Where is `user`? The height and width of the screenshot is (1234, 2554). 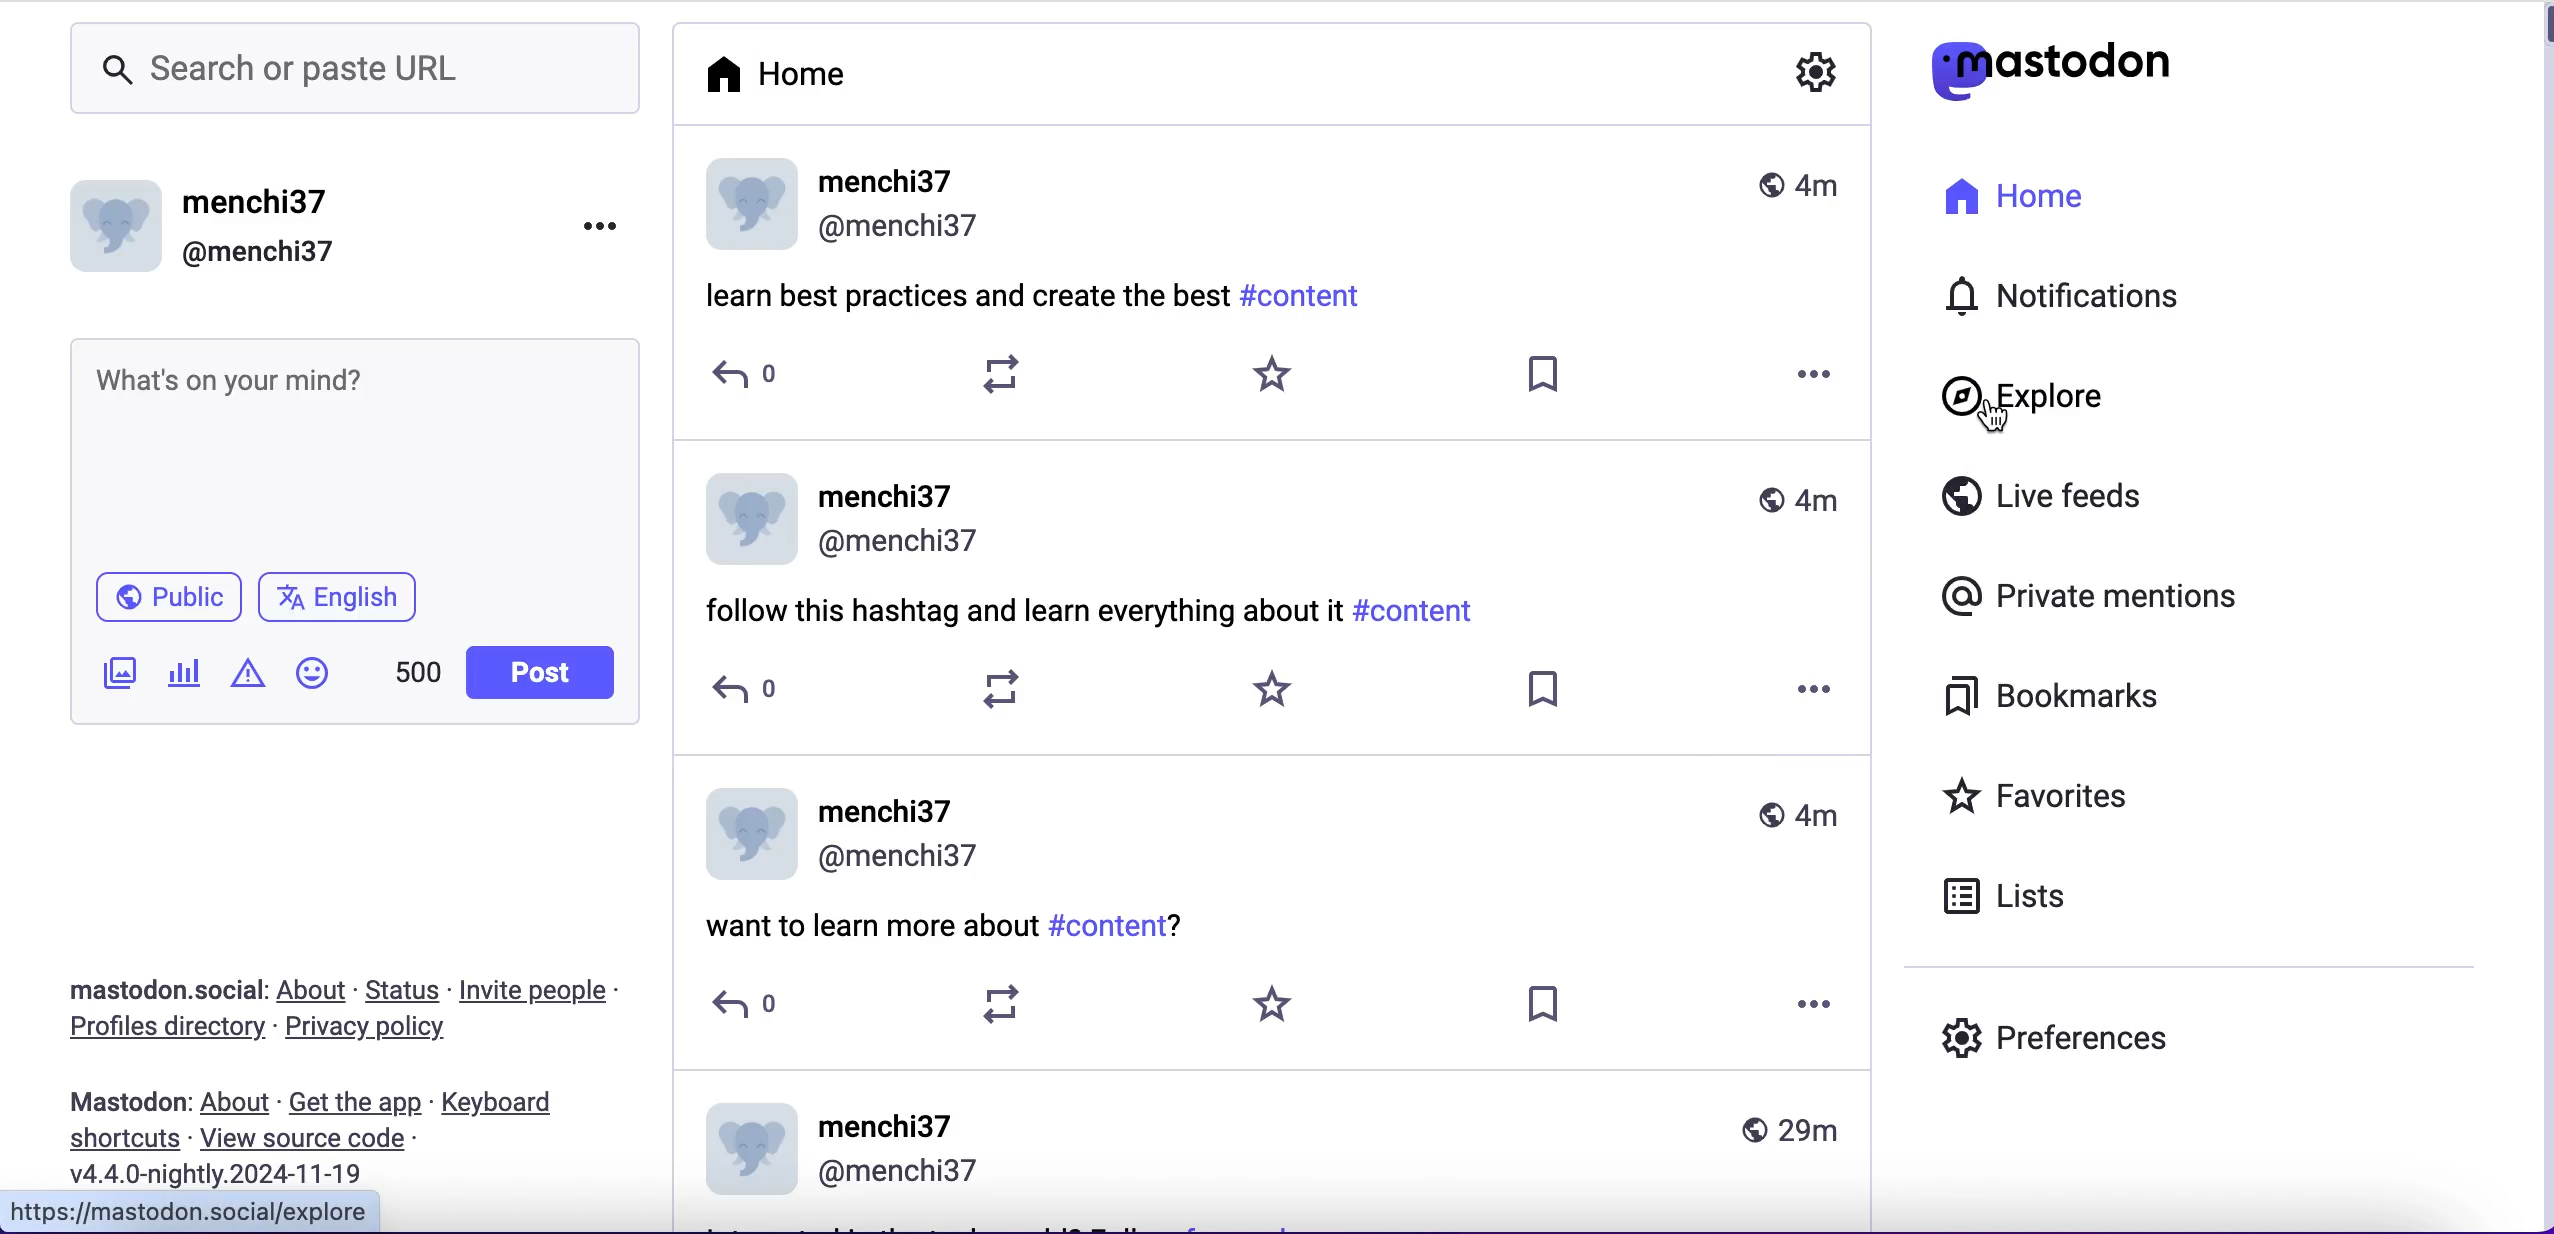 user is located at coordinates (1274, 1149).